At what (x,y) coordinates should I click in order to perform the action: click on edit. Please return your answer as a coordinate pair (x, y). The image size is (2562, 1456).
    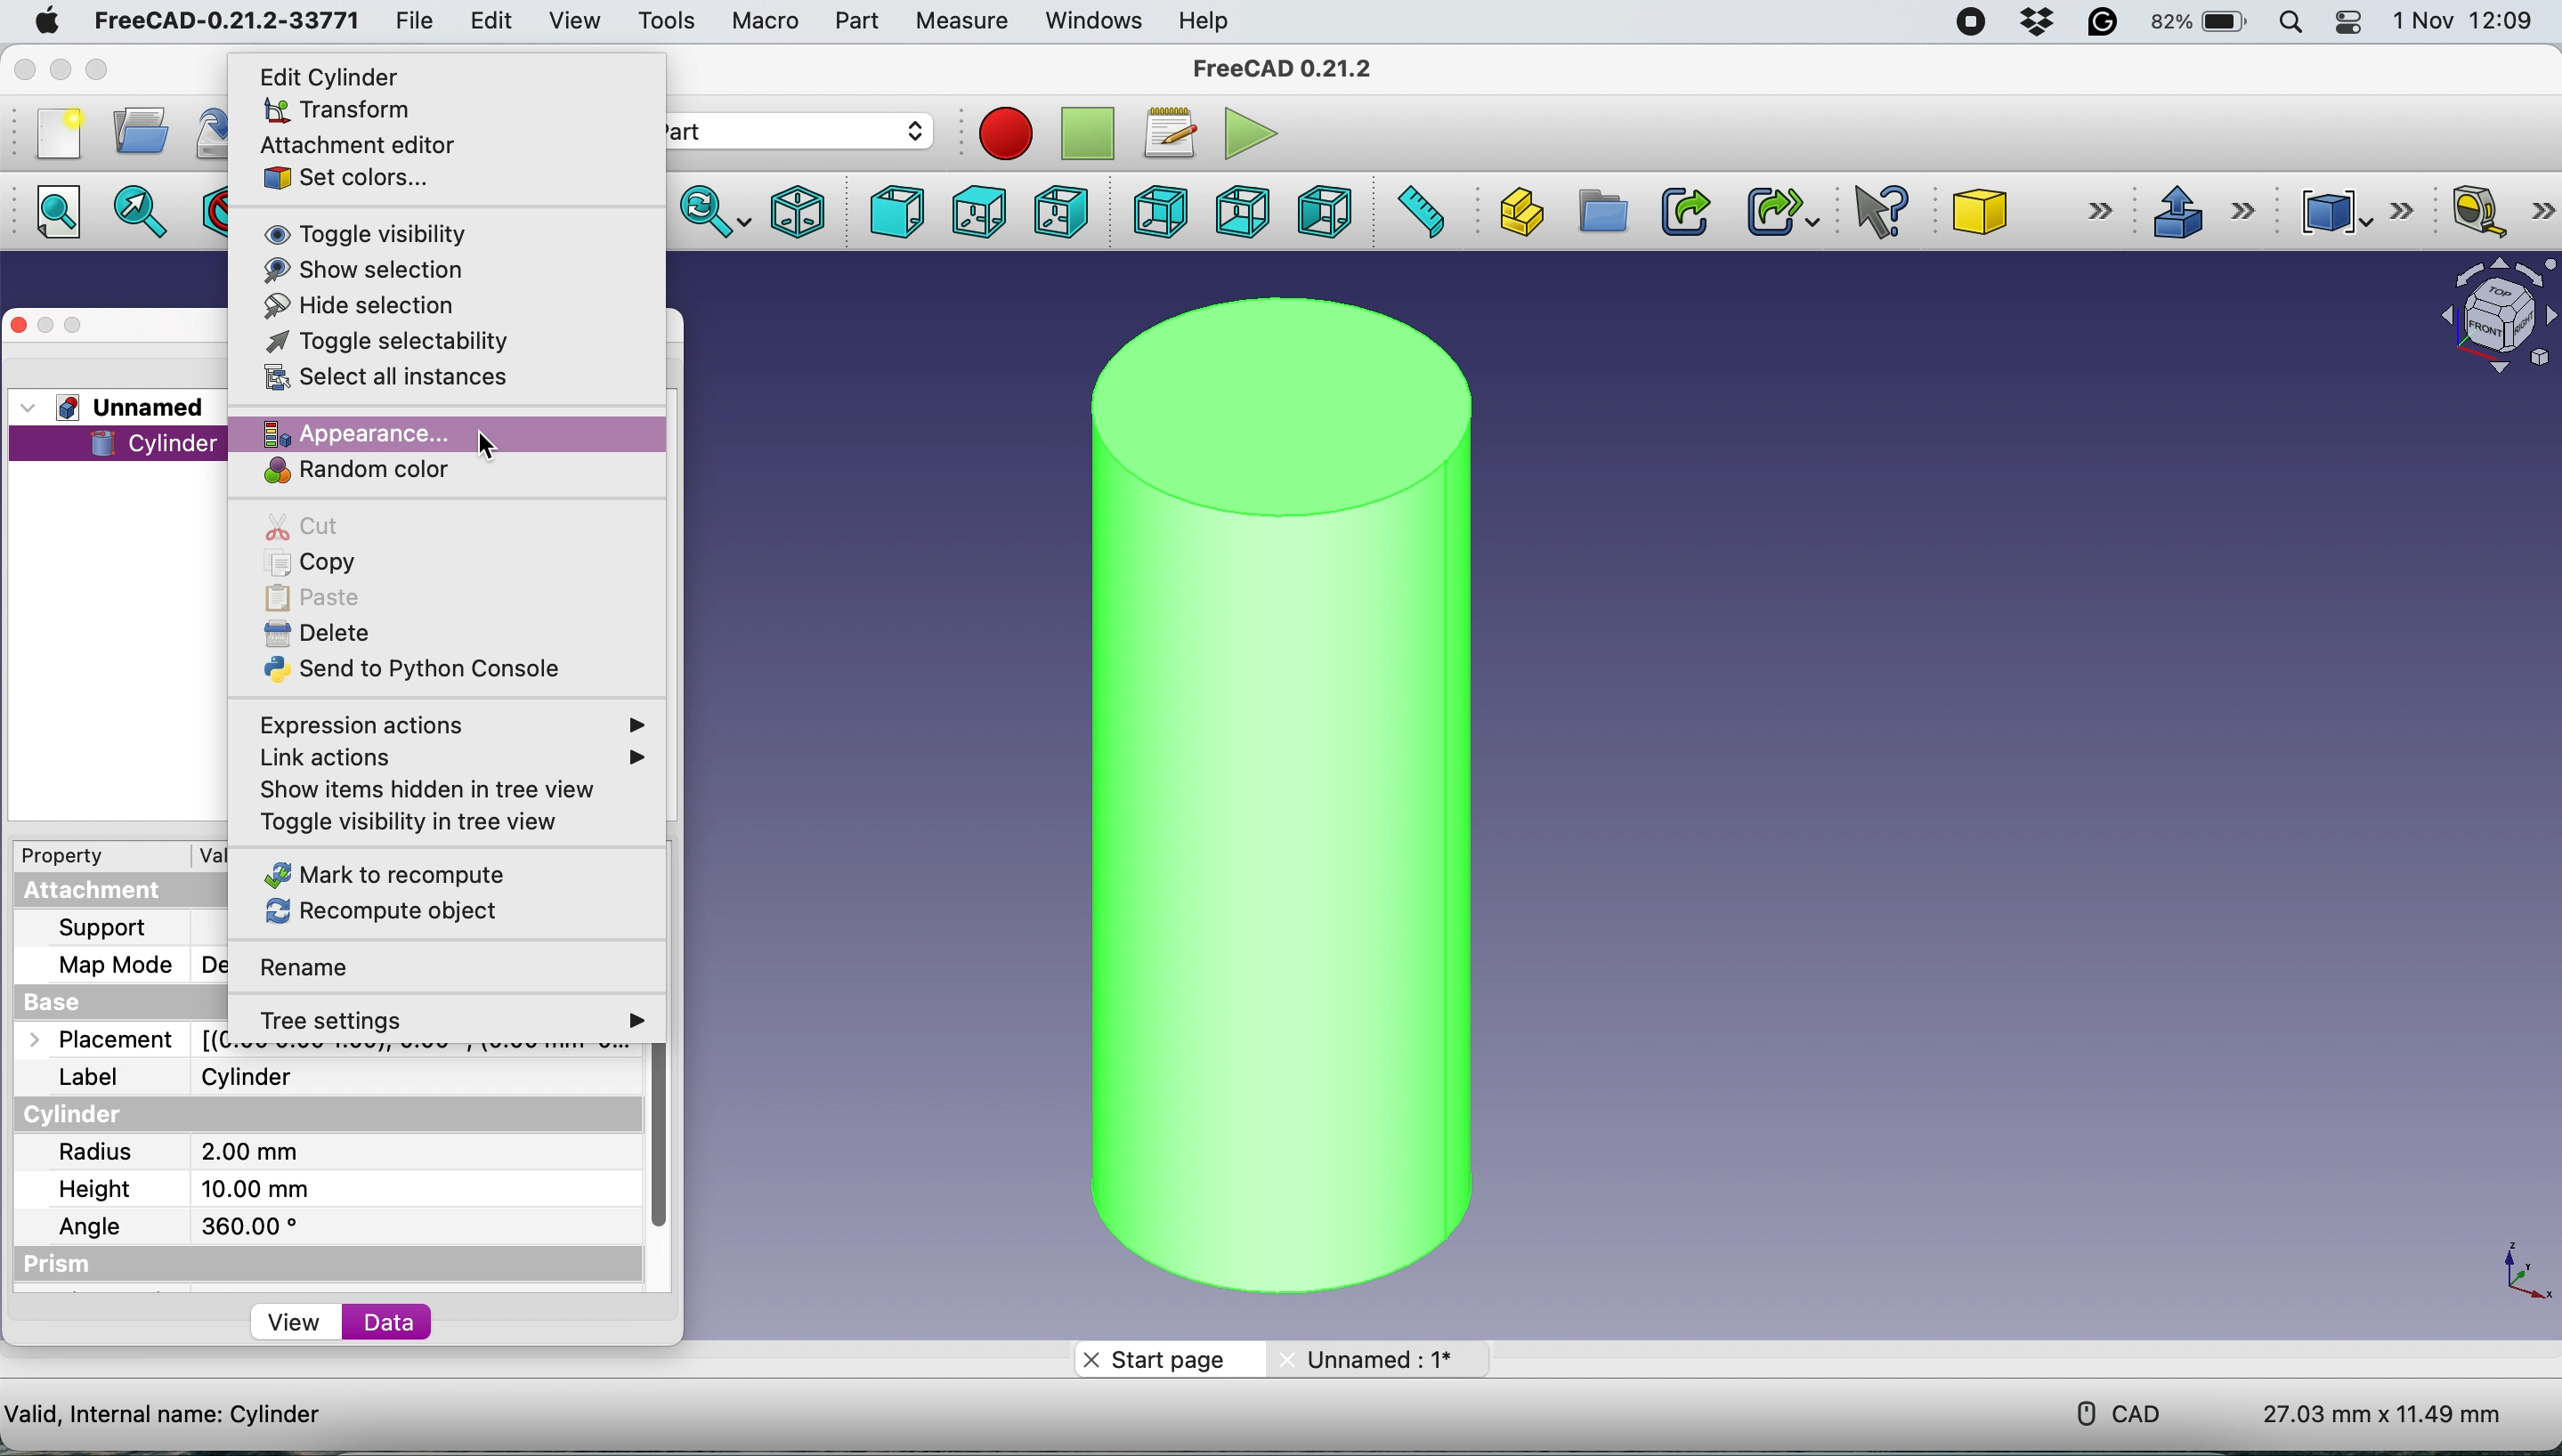
    Looking at the image, I should click on (497, 23).